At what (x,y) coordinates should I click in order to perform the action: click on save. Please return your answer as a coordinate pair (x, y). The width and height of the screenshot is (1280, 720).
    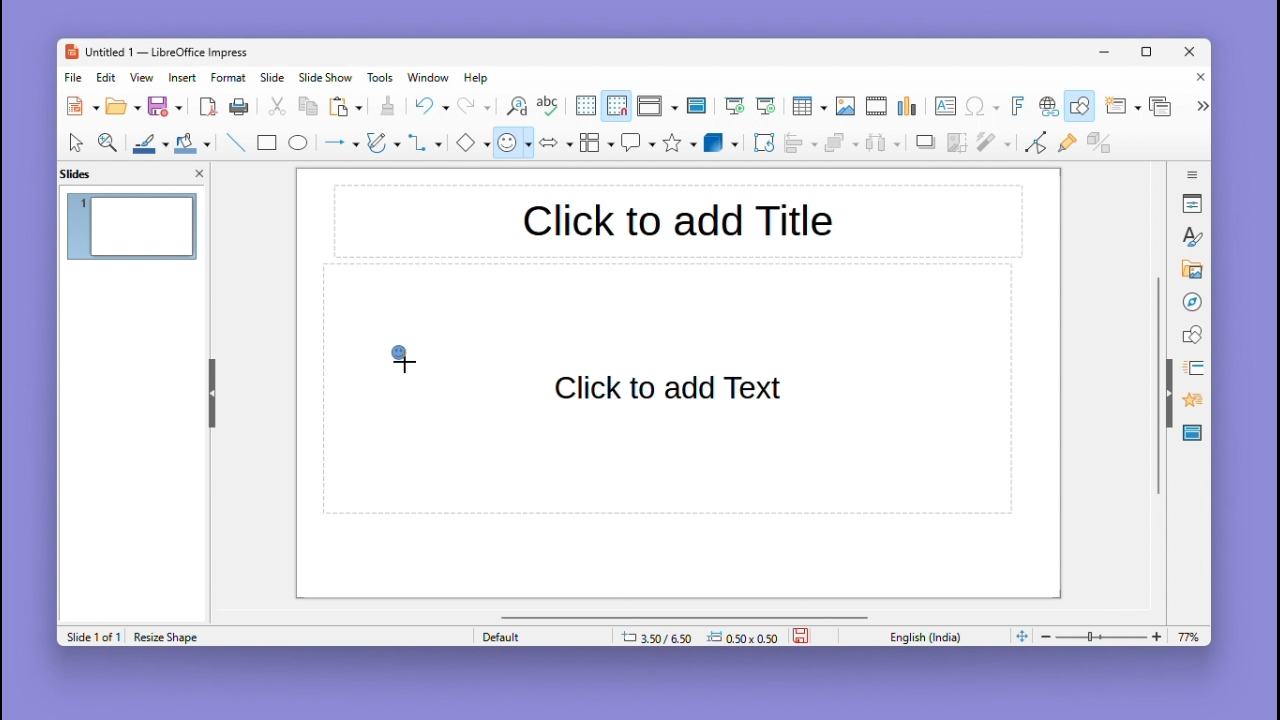
    Looking at the image, I should click on (803, 634).